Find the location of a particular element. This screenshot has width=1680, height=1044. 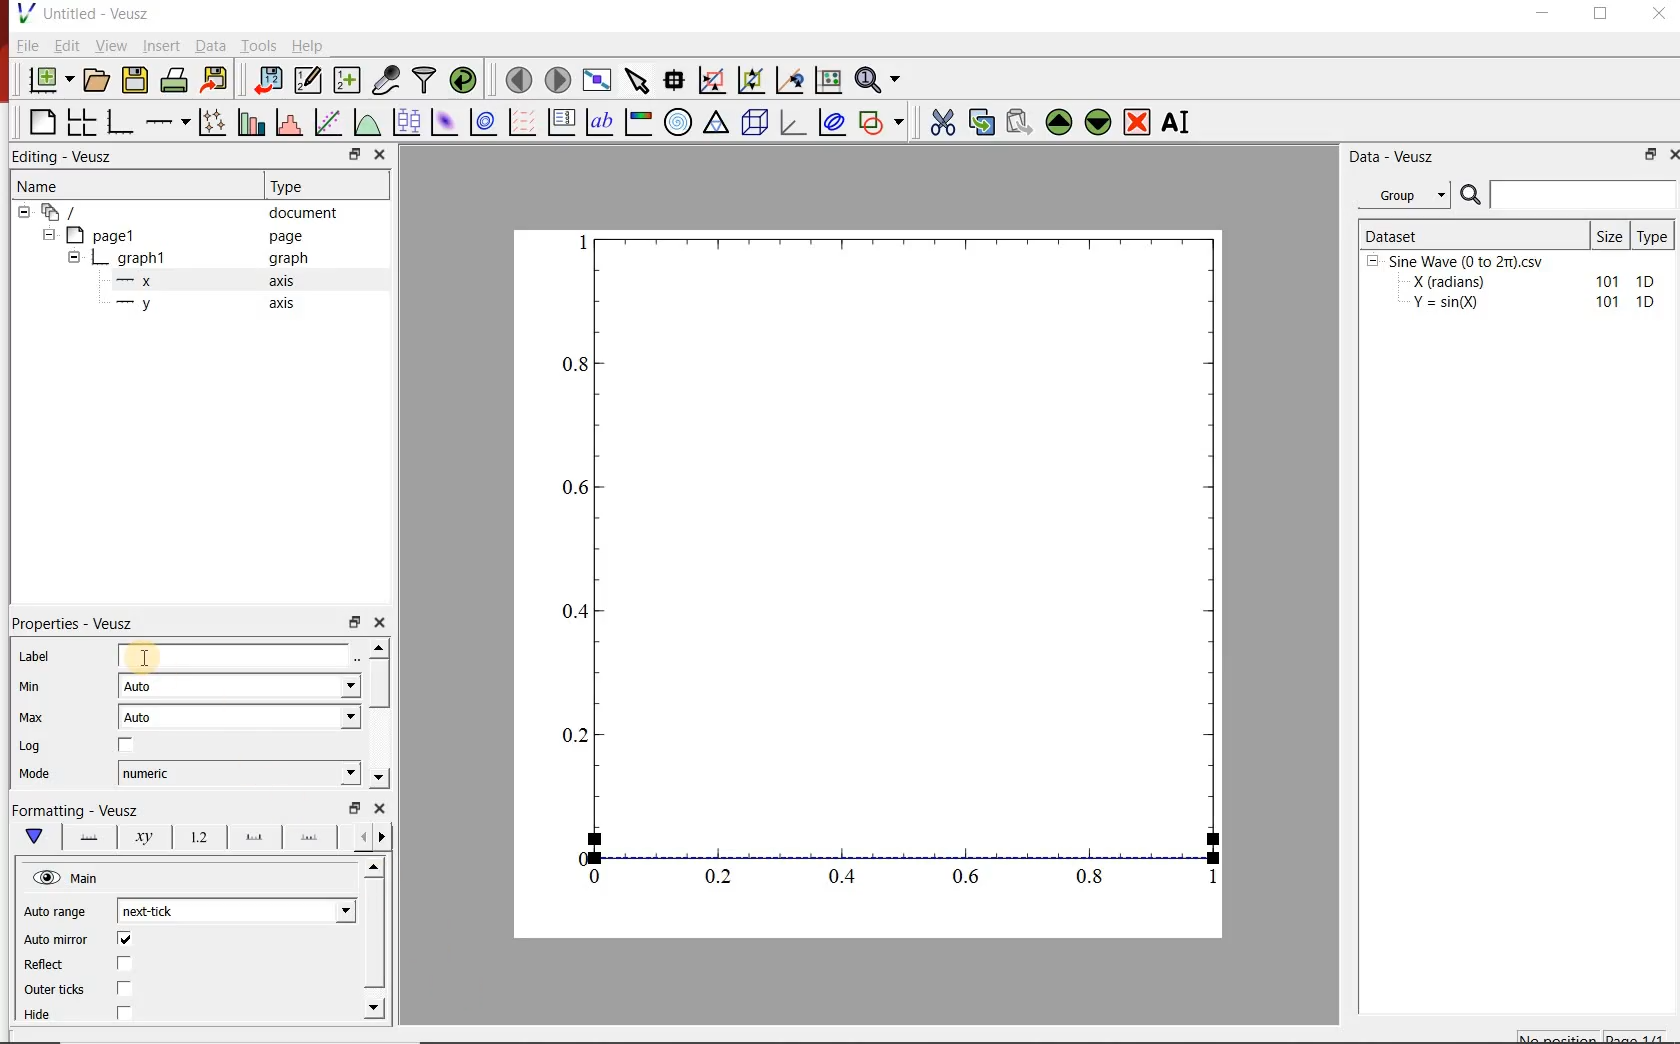

paste is located at coordinates (1018, 122).